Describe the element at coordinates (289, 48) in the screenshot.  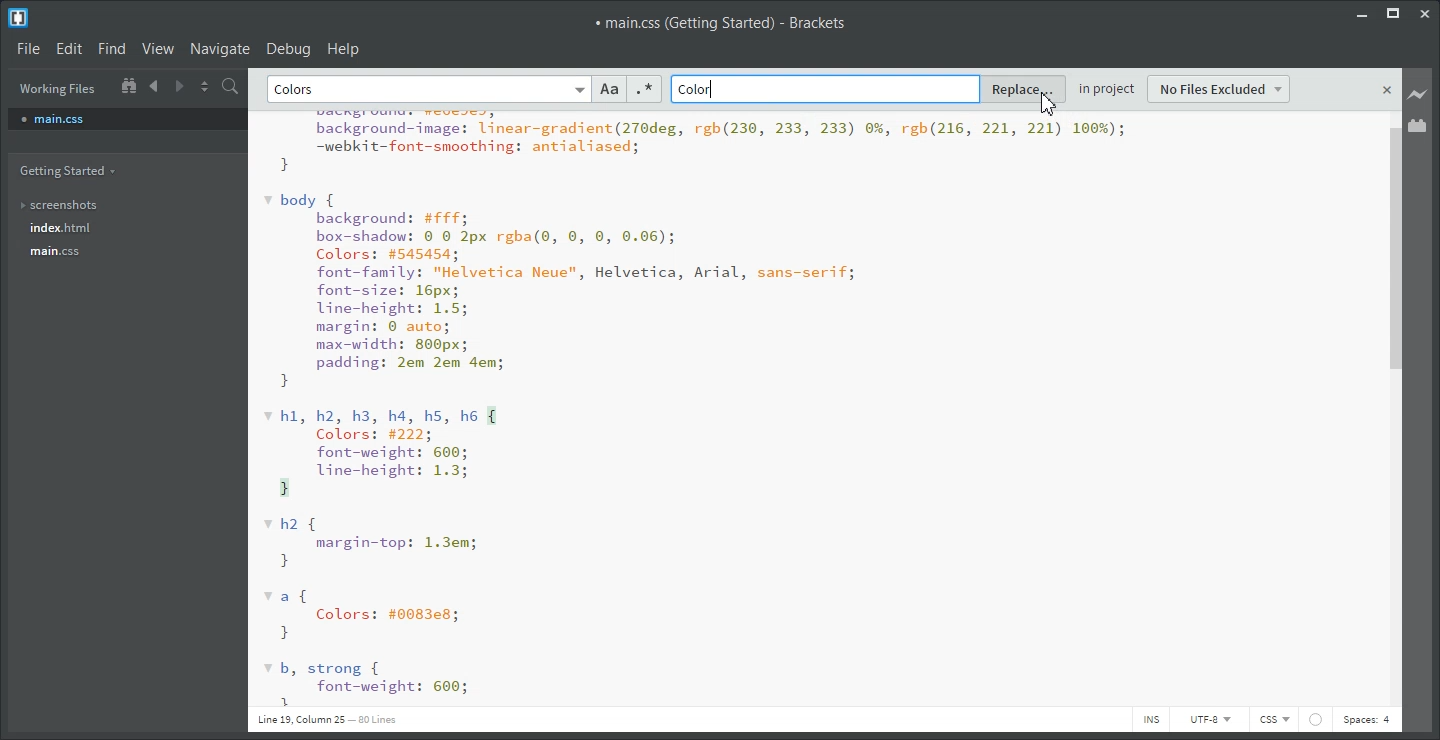
I see `Debug` at that location.